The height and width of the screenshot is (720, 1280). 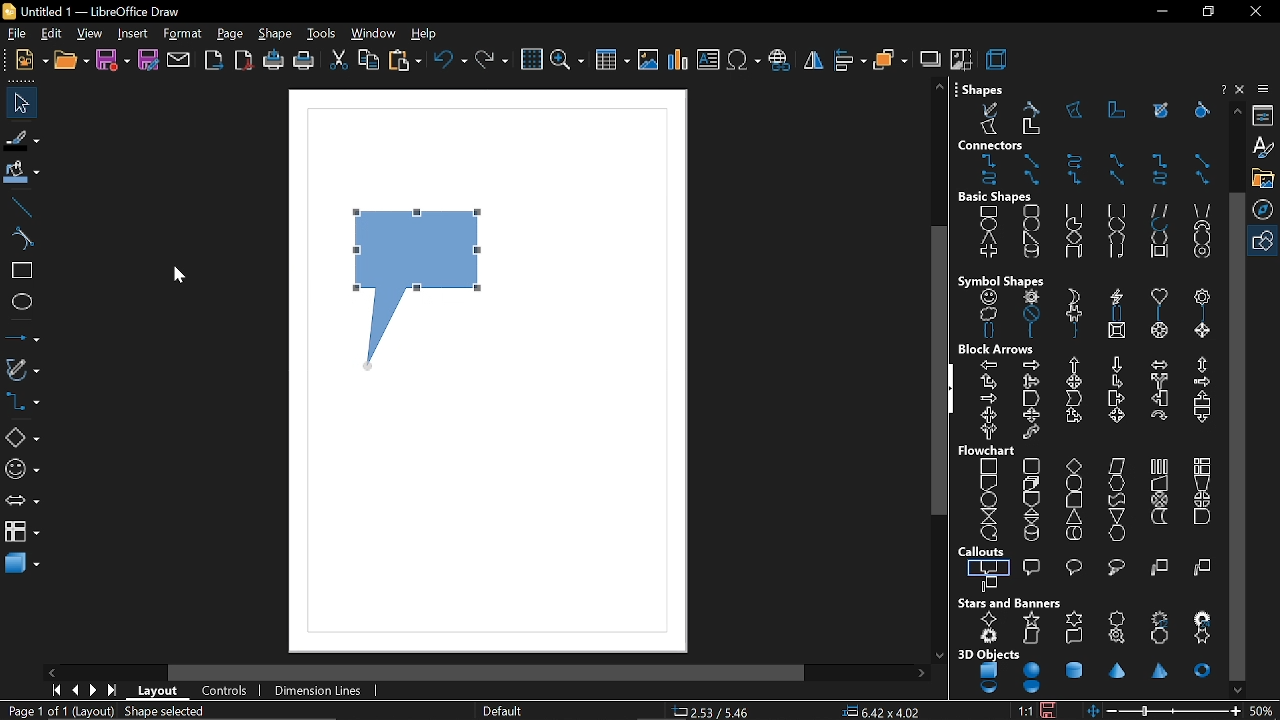 What do you see at coordinates (110, 693) in the screenshot?
I see `go to last page` at bounding box center [110, 693].